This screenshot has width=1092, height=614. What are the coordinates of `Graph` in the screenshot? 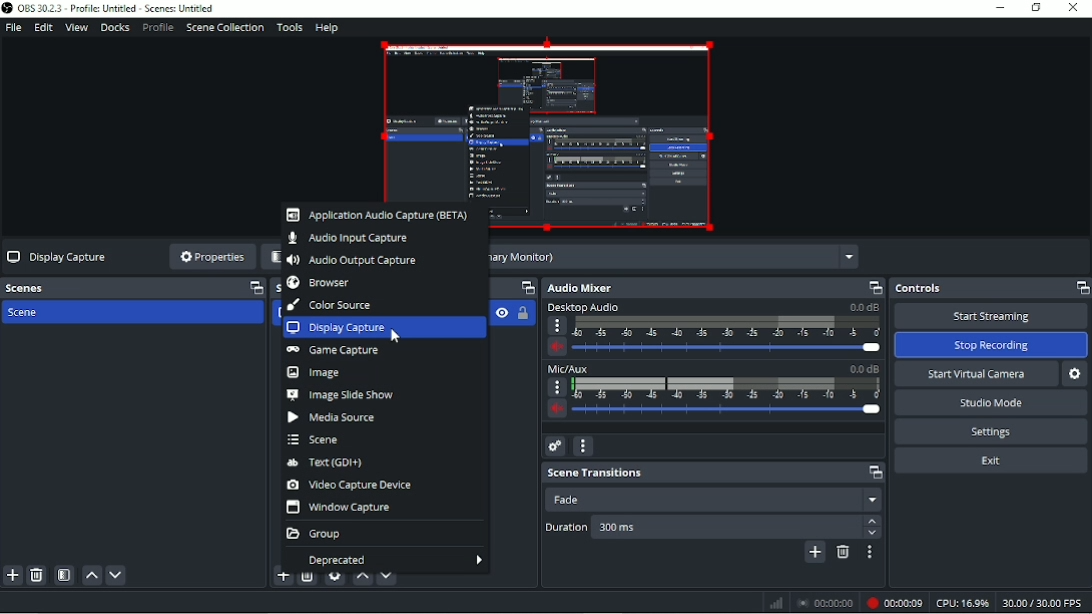 It's located at (776, 604).